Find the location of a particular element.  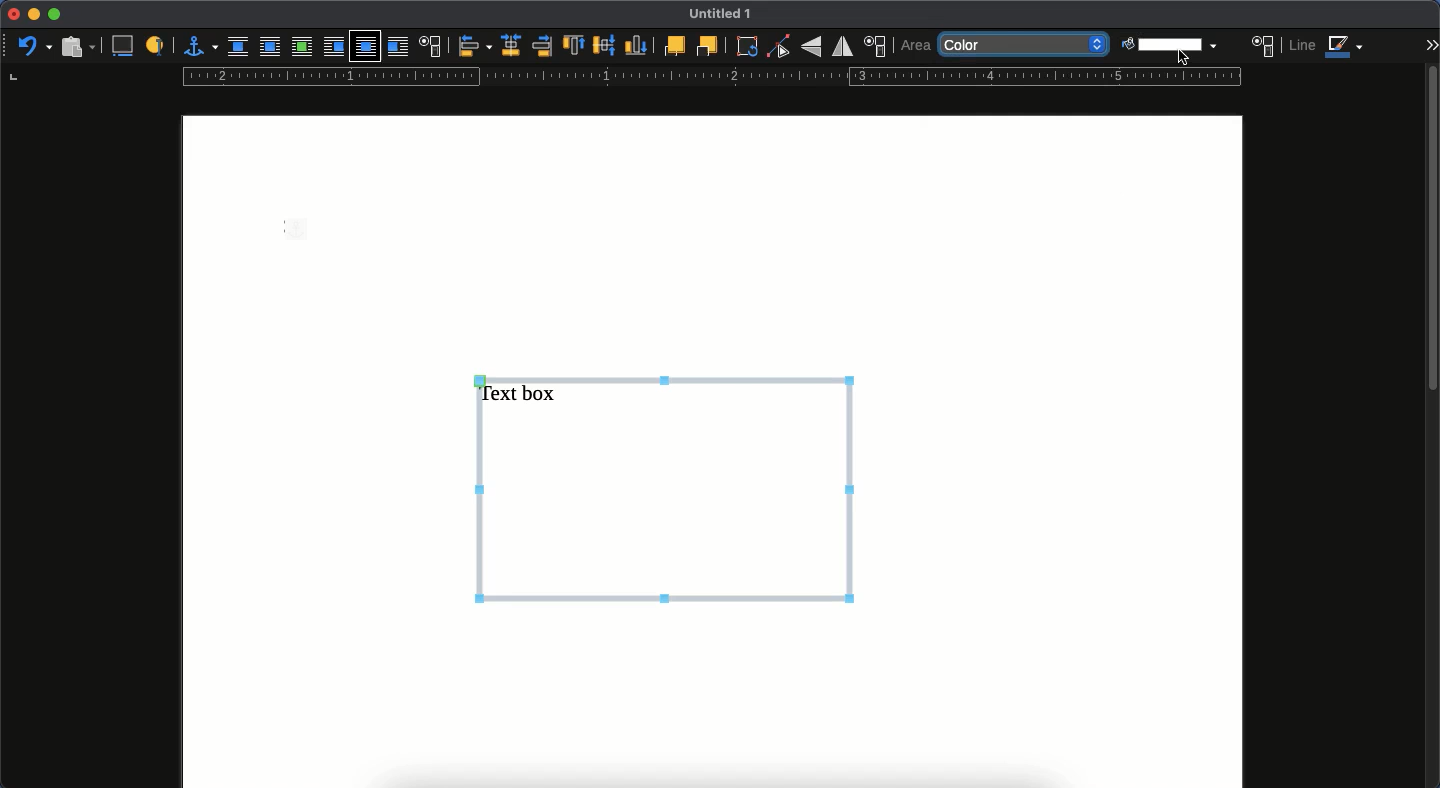

center is located at coordinates (604, 45).